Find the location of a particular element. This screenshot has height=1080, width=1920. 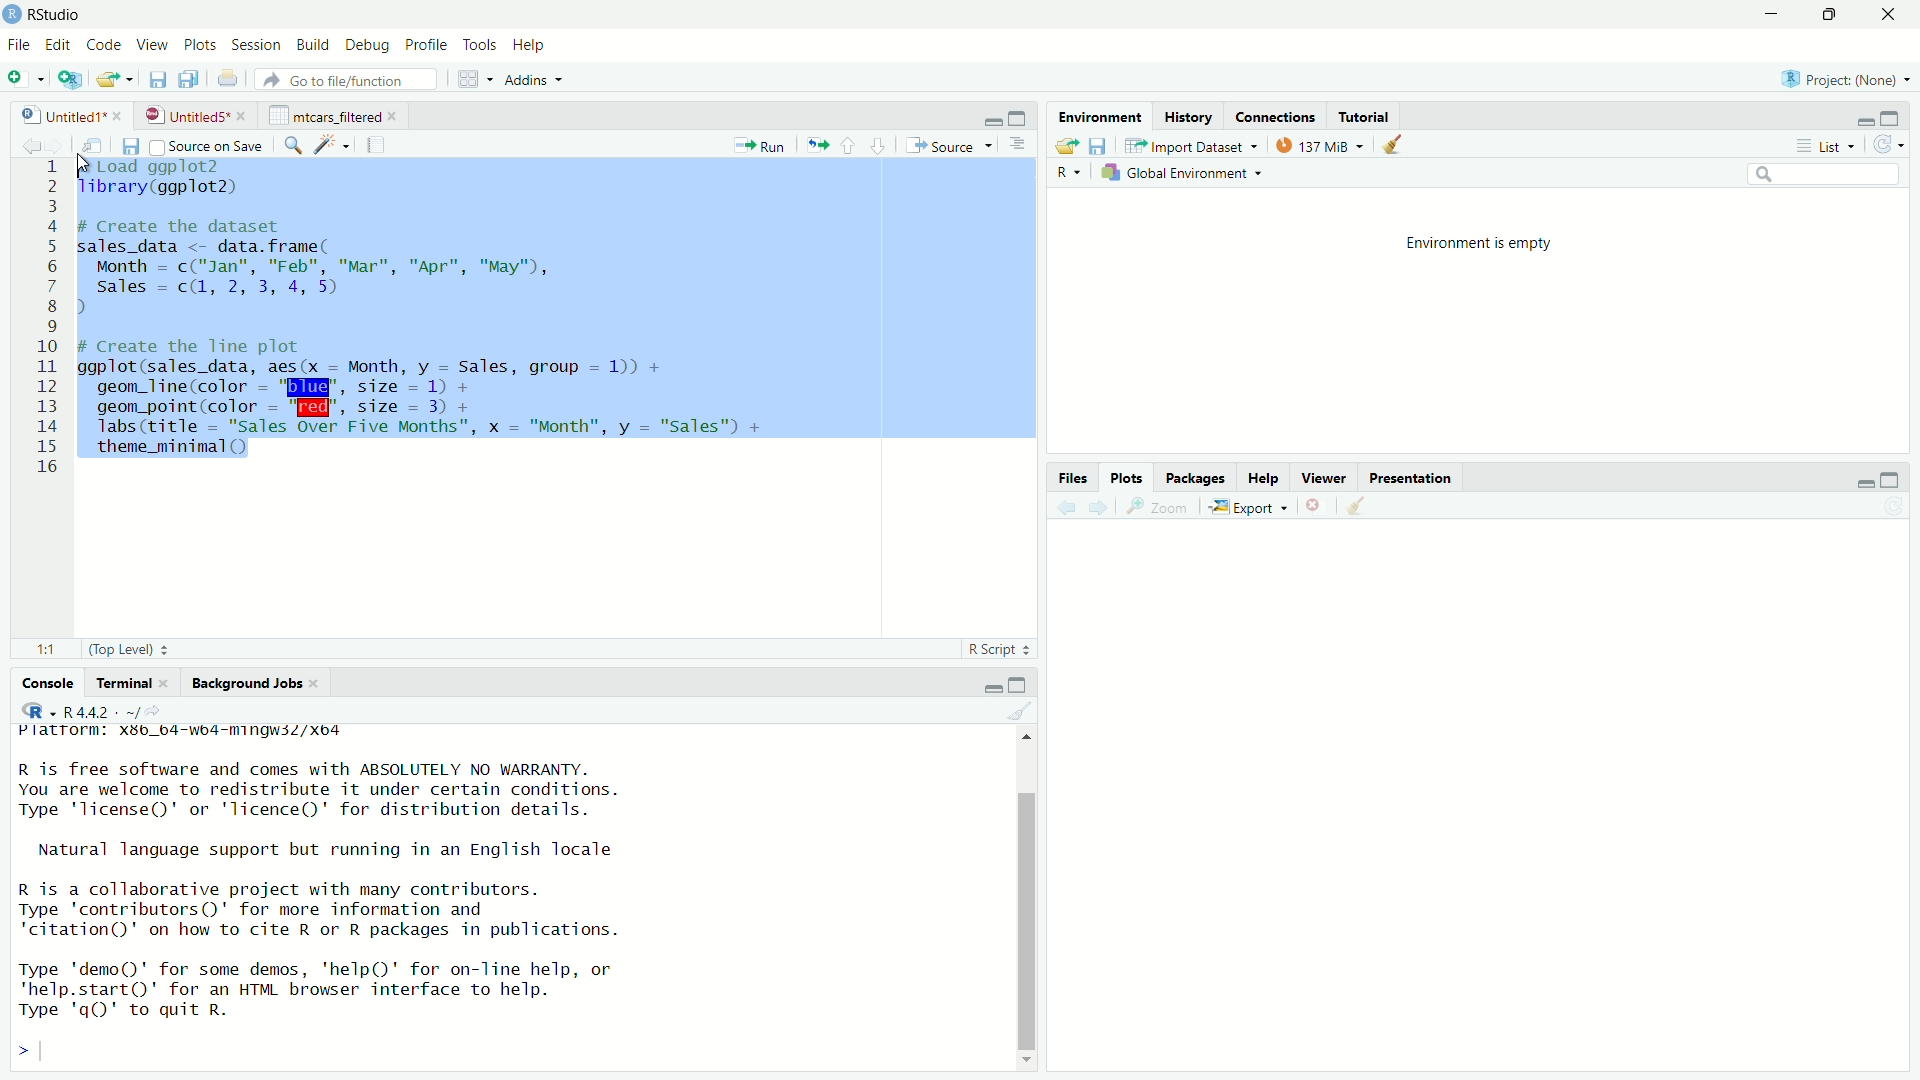

close is located at coordinates (118, 115).